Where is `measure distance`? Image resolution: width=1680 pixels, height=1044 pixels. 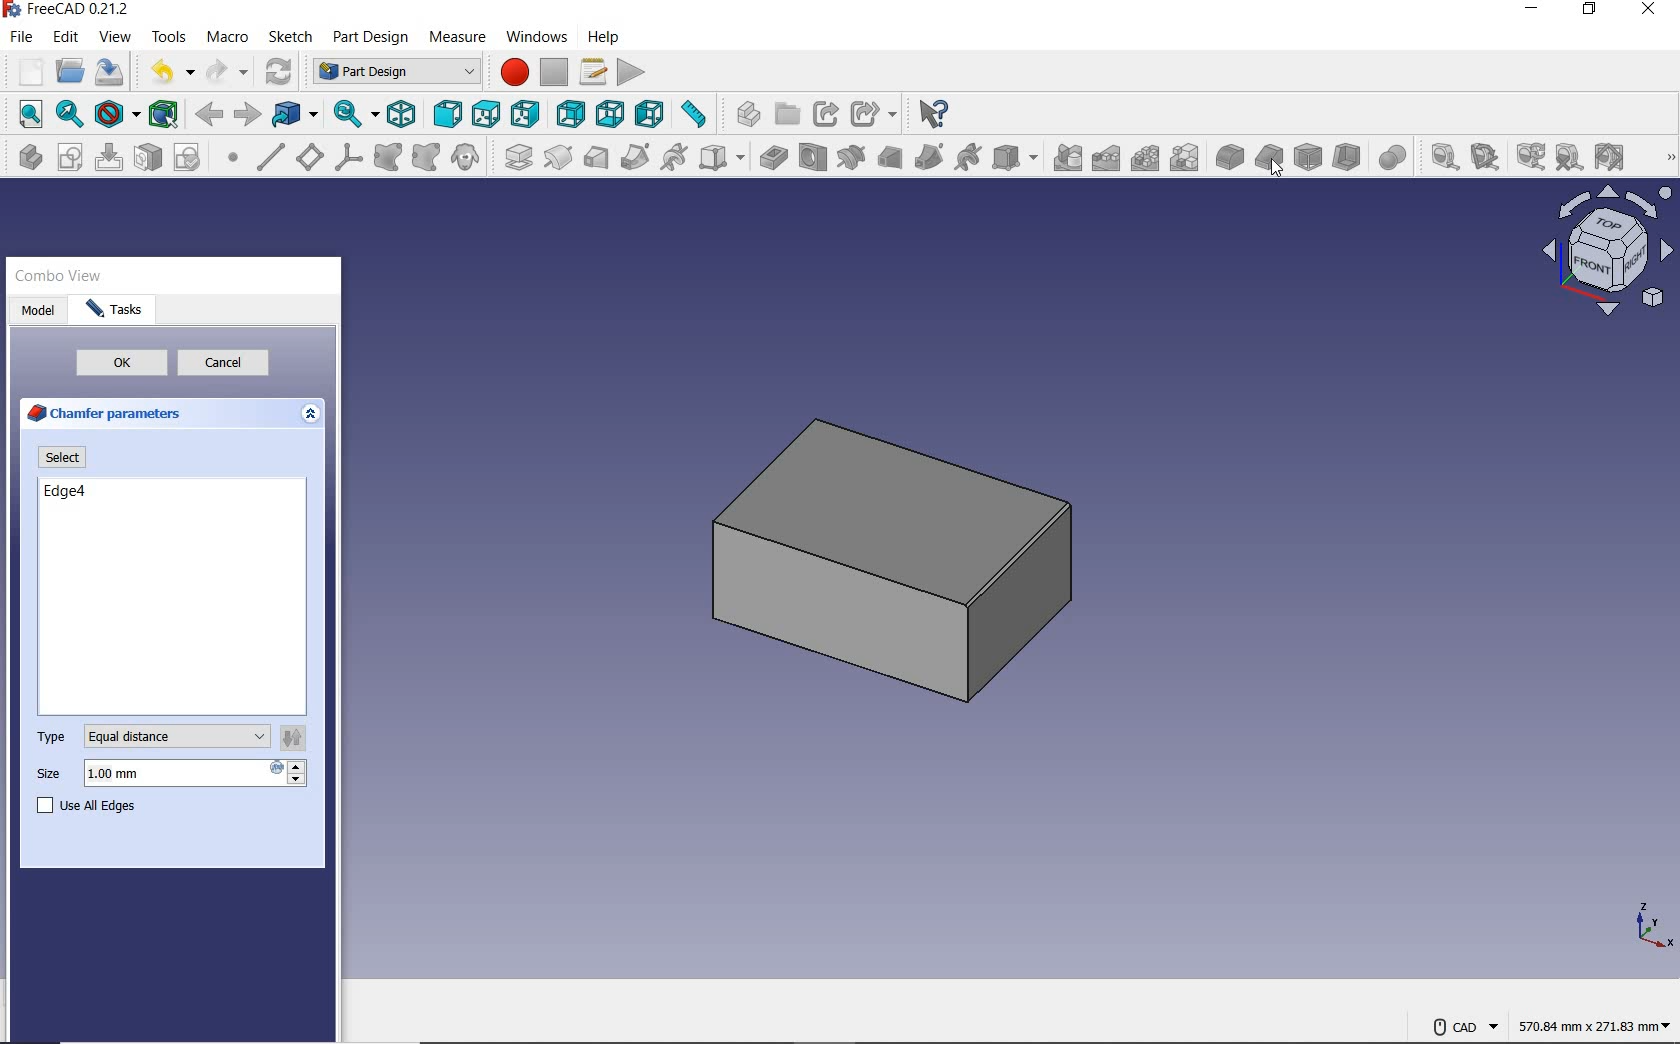
measure distance is located at coordinates (697, 116).